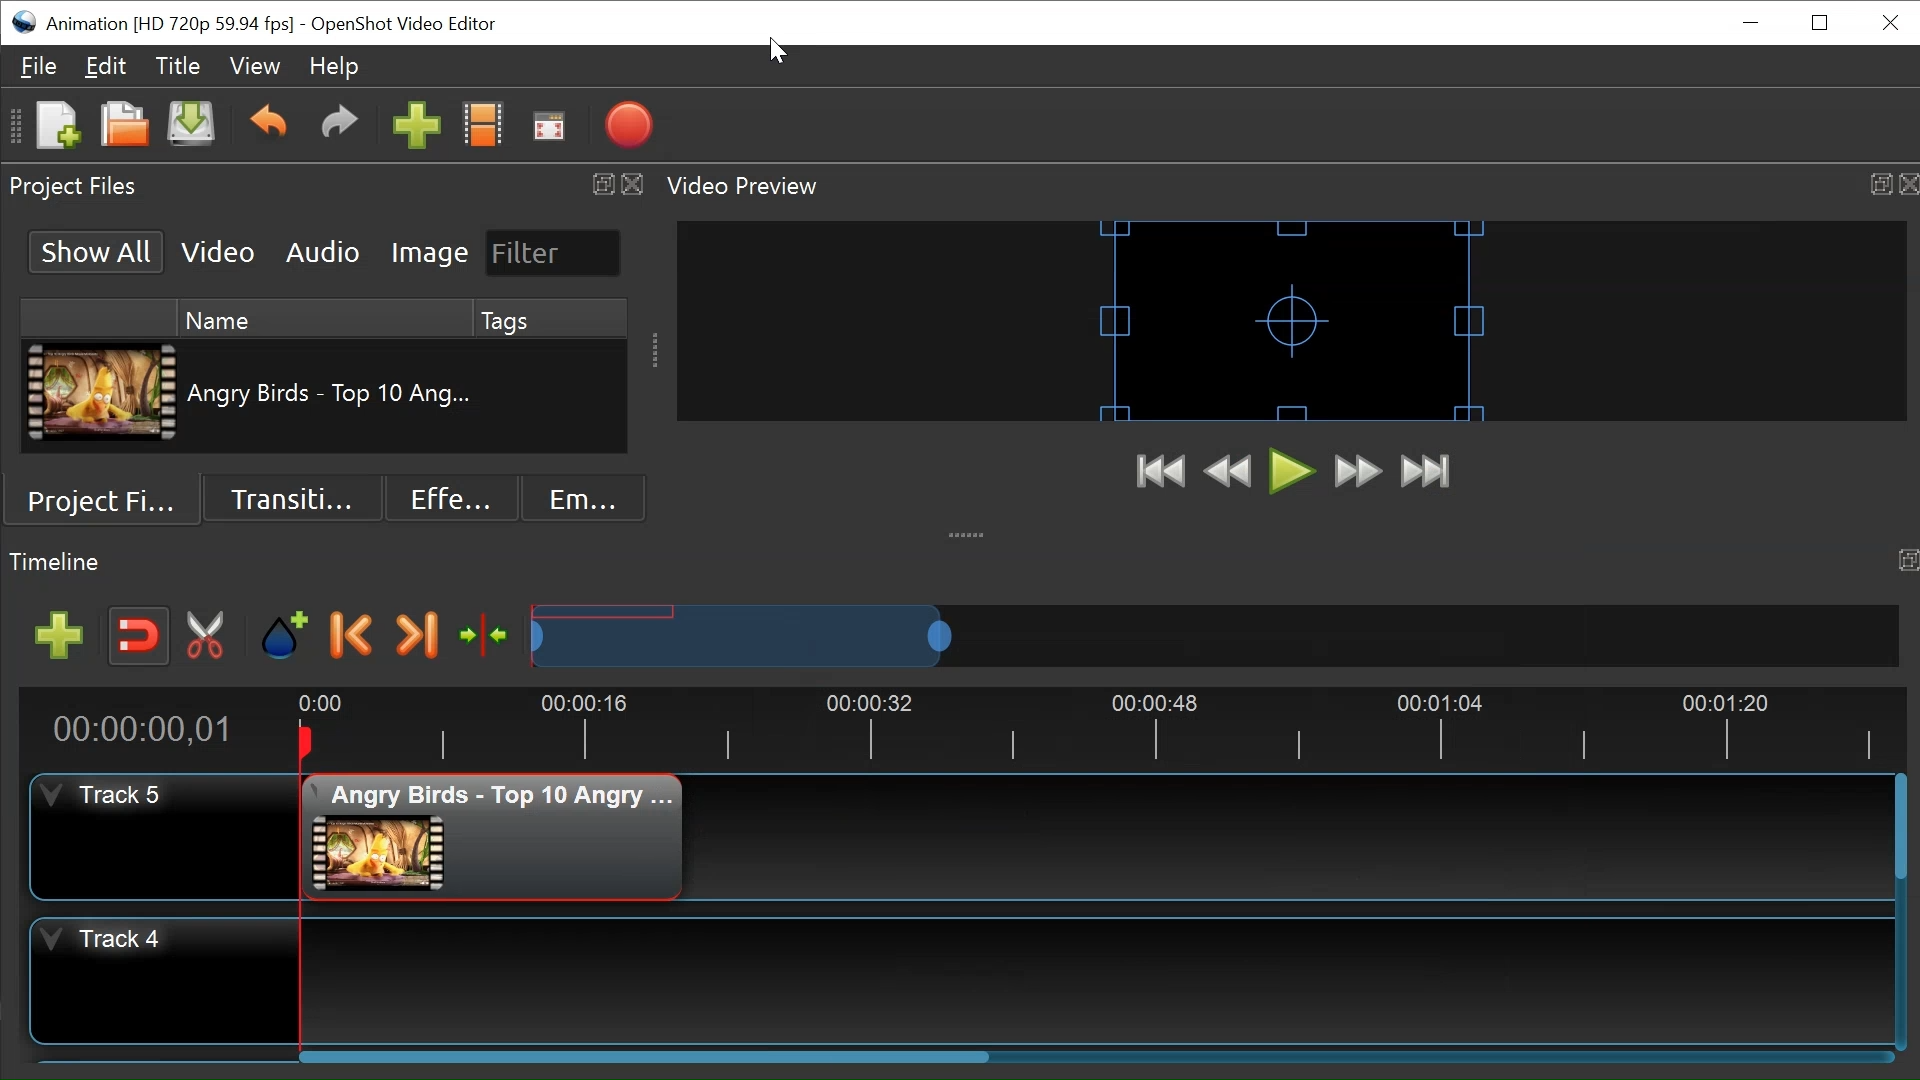  I want to click on Timeline, so click(1093, 730).